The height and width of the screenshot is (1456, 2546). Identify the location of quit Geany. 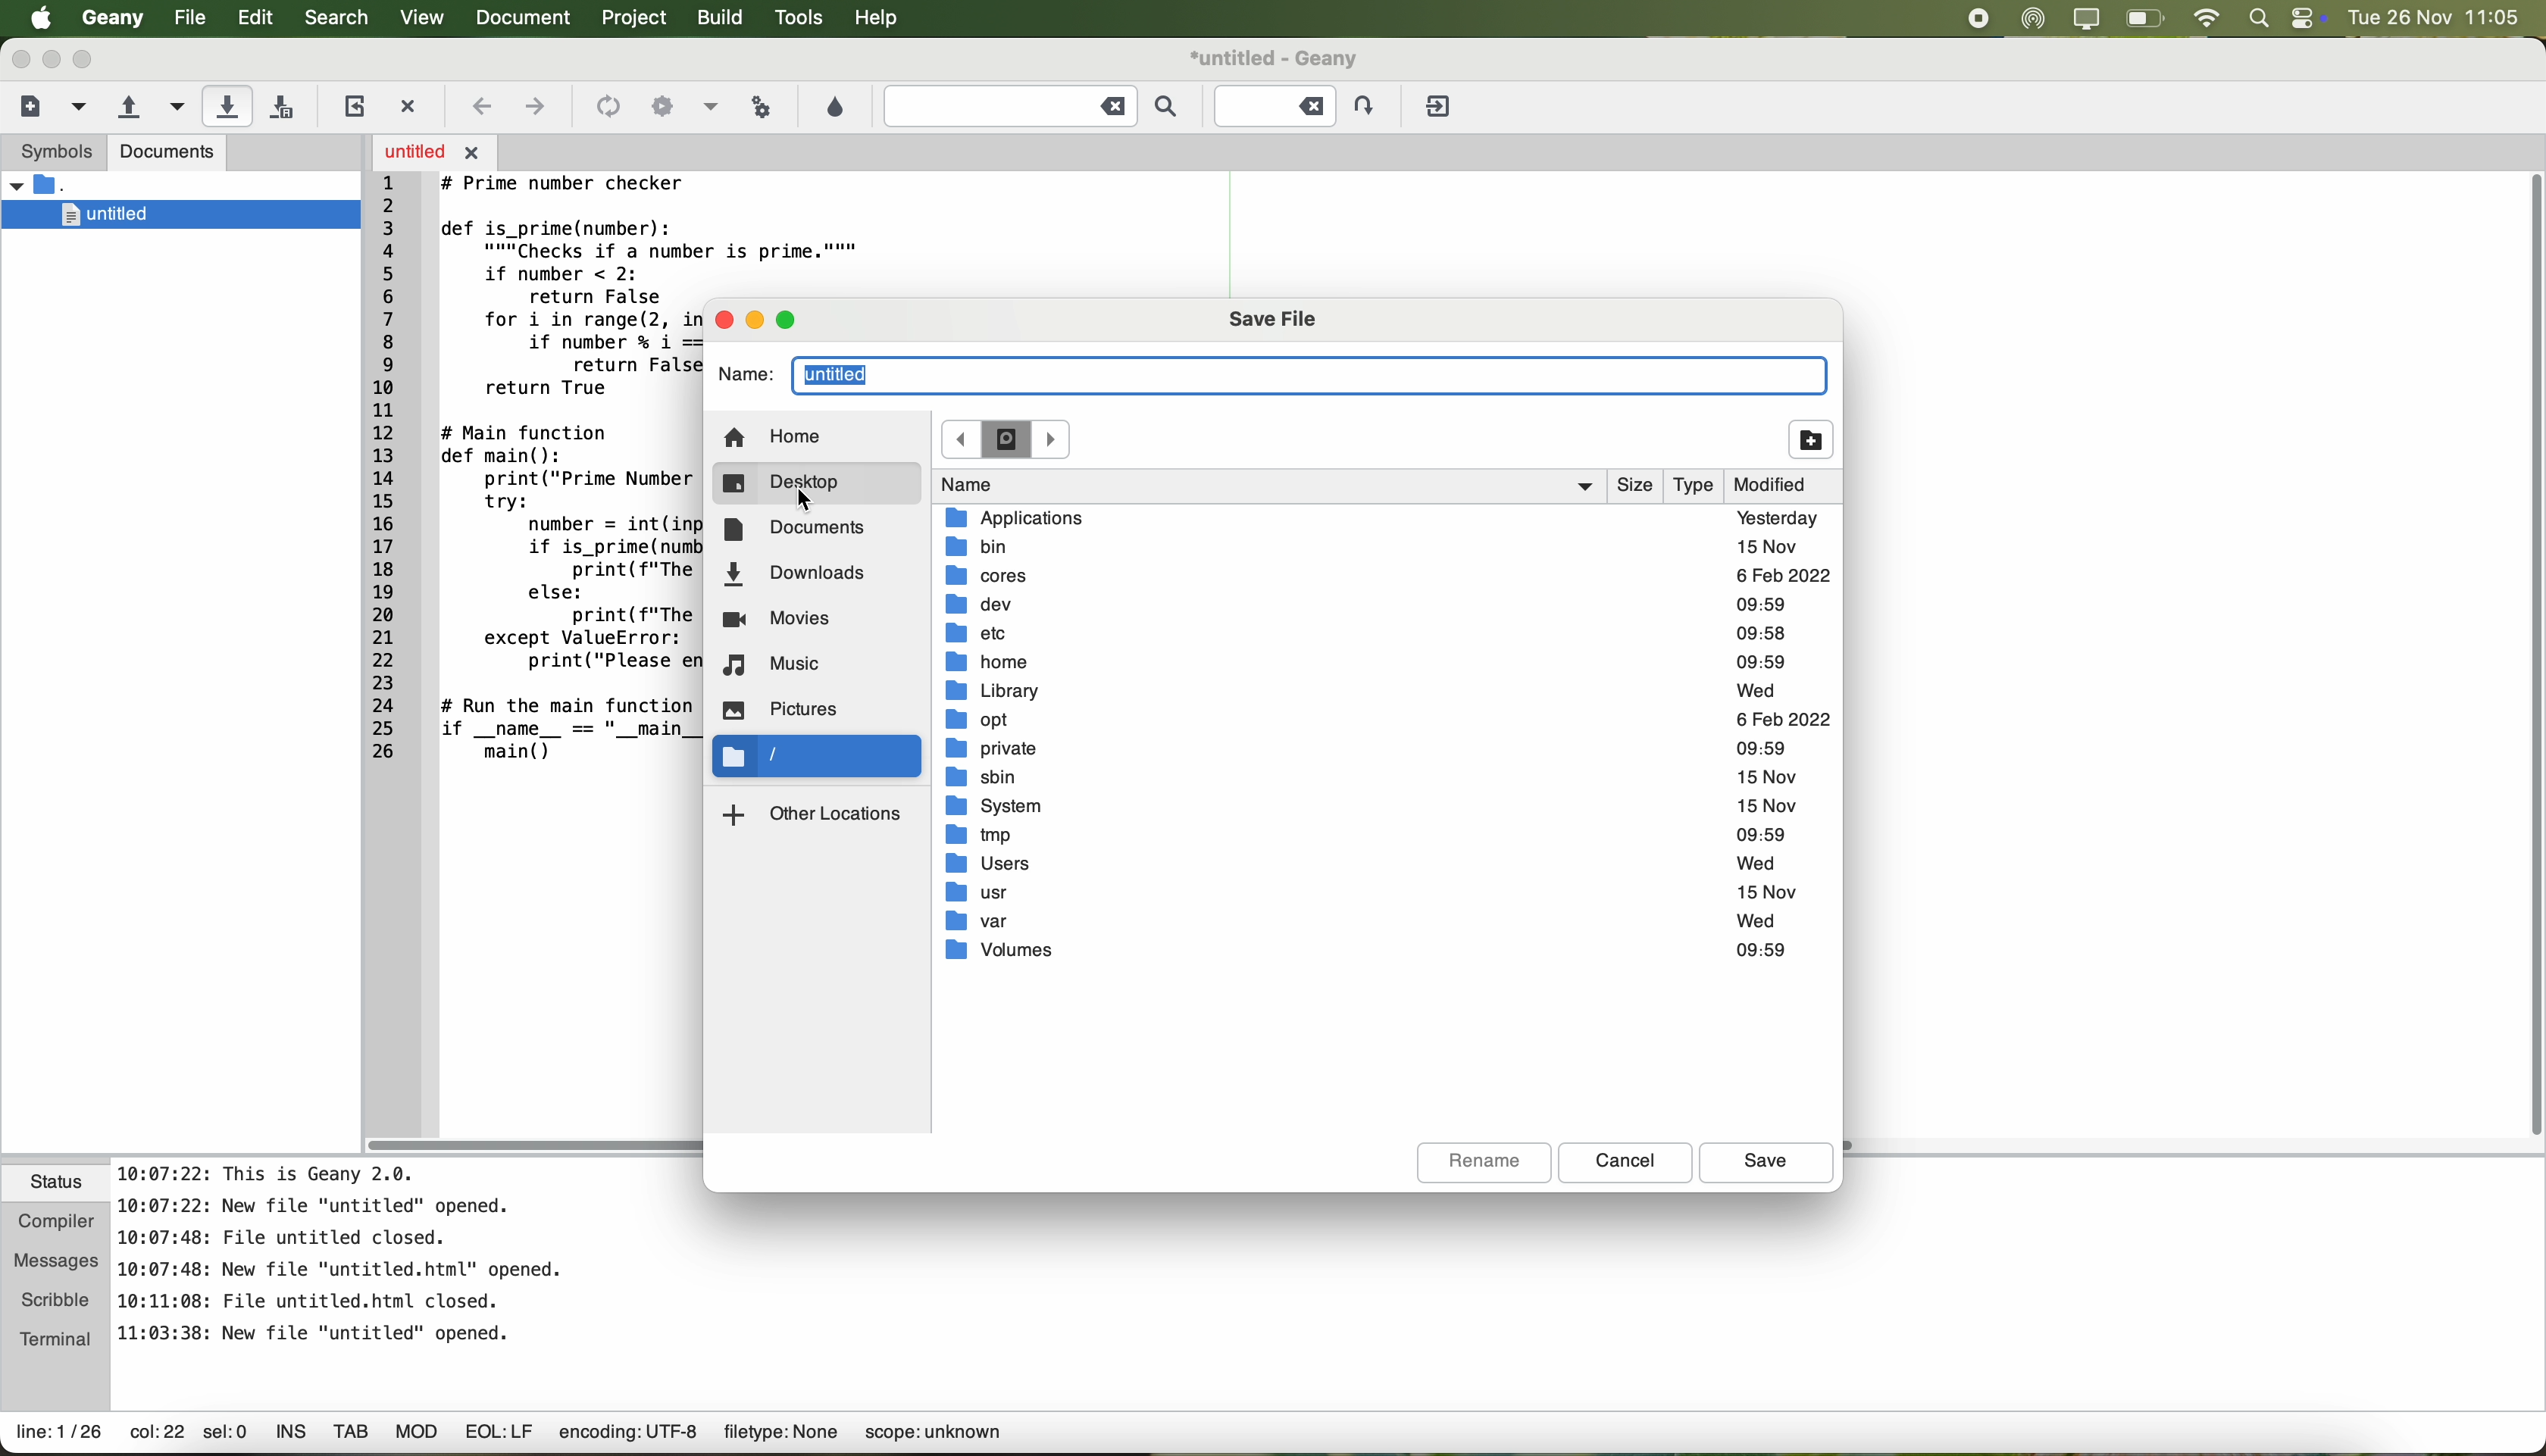
(1441, 107).